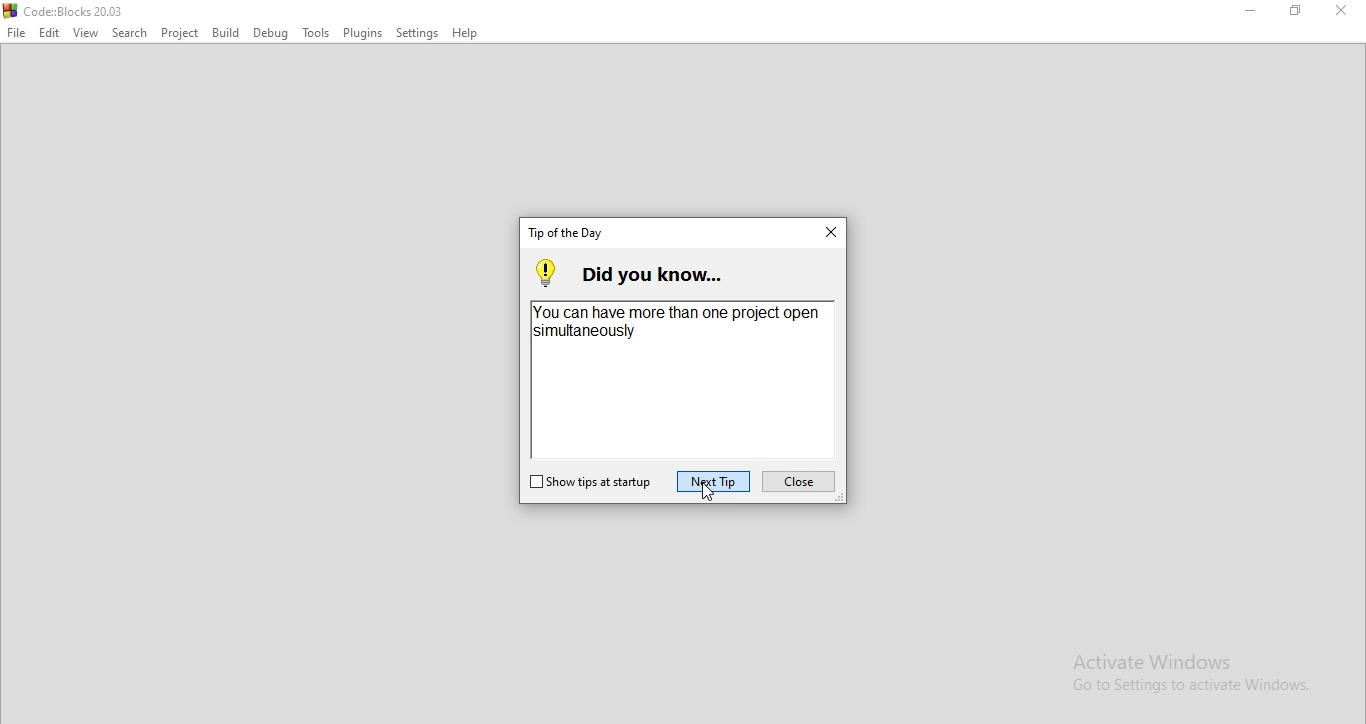  Describe the element at coordinates (129, 32) in the screenshot. I see `Search ` at that location.